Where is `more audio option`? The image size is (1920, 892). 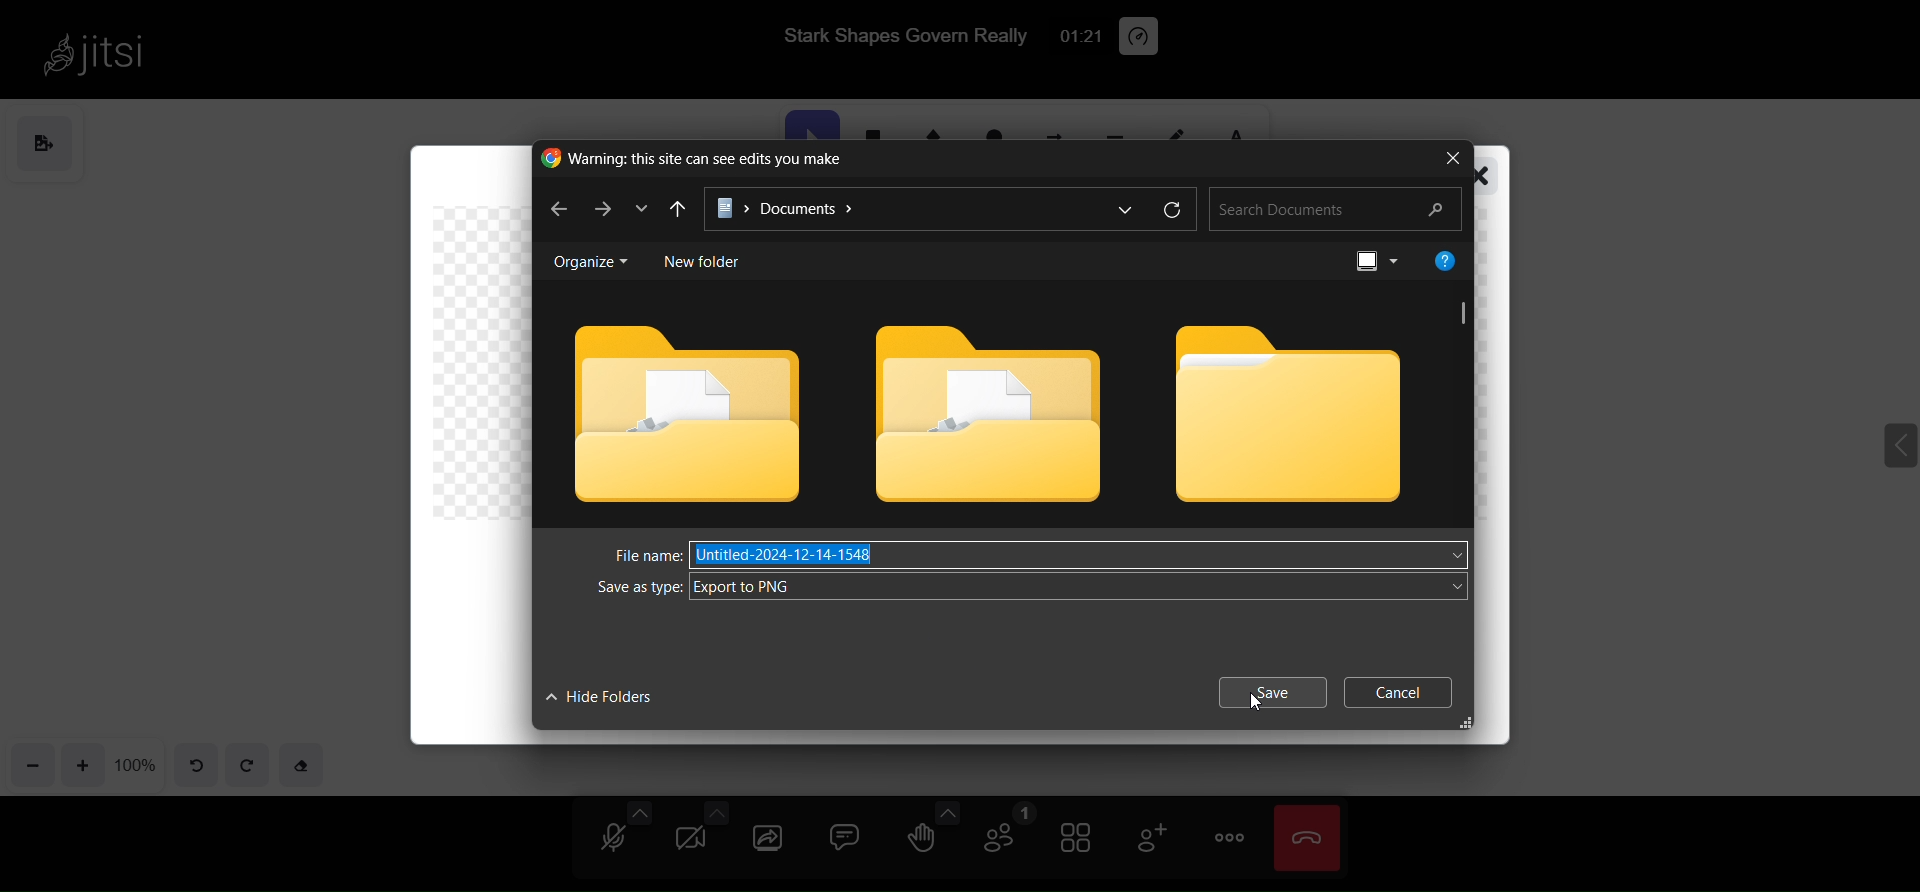
more audio option is located at coordinates (637, 812).